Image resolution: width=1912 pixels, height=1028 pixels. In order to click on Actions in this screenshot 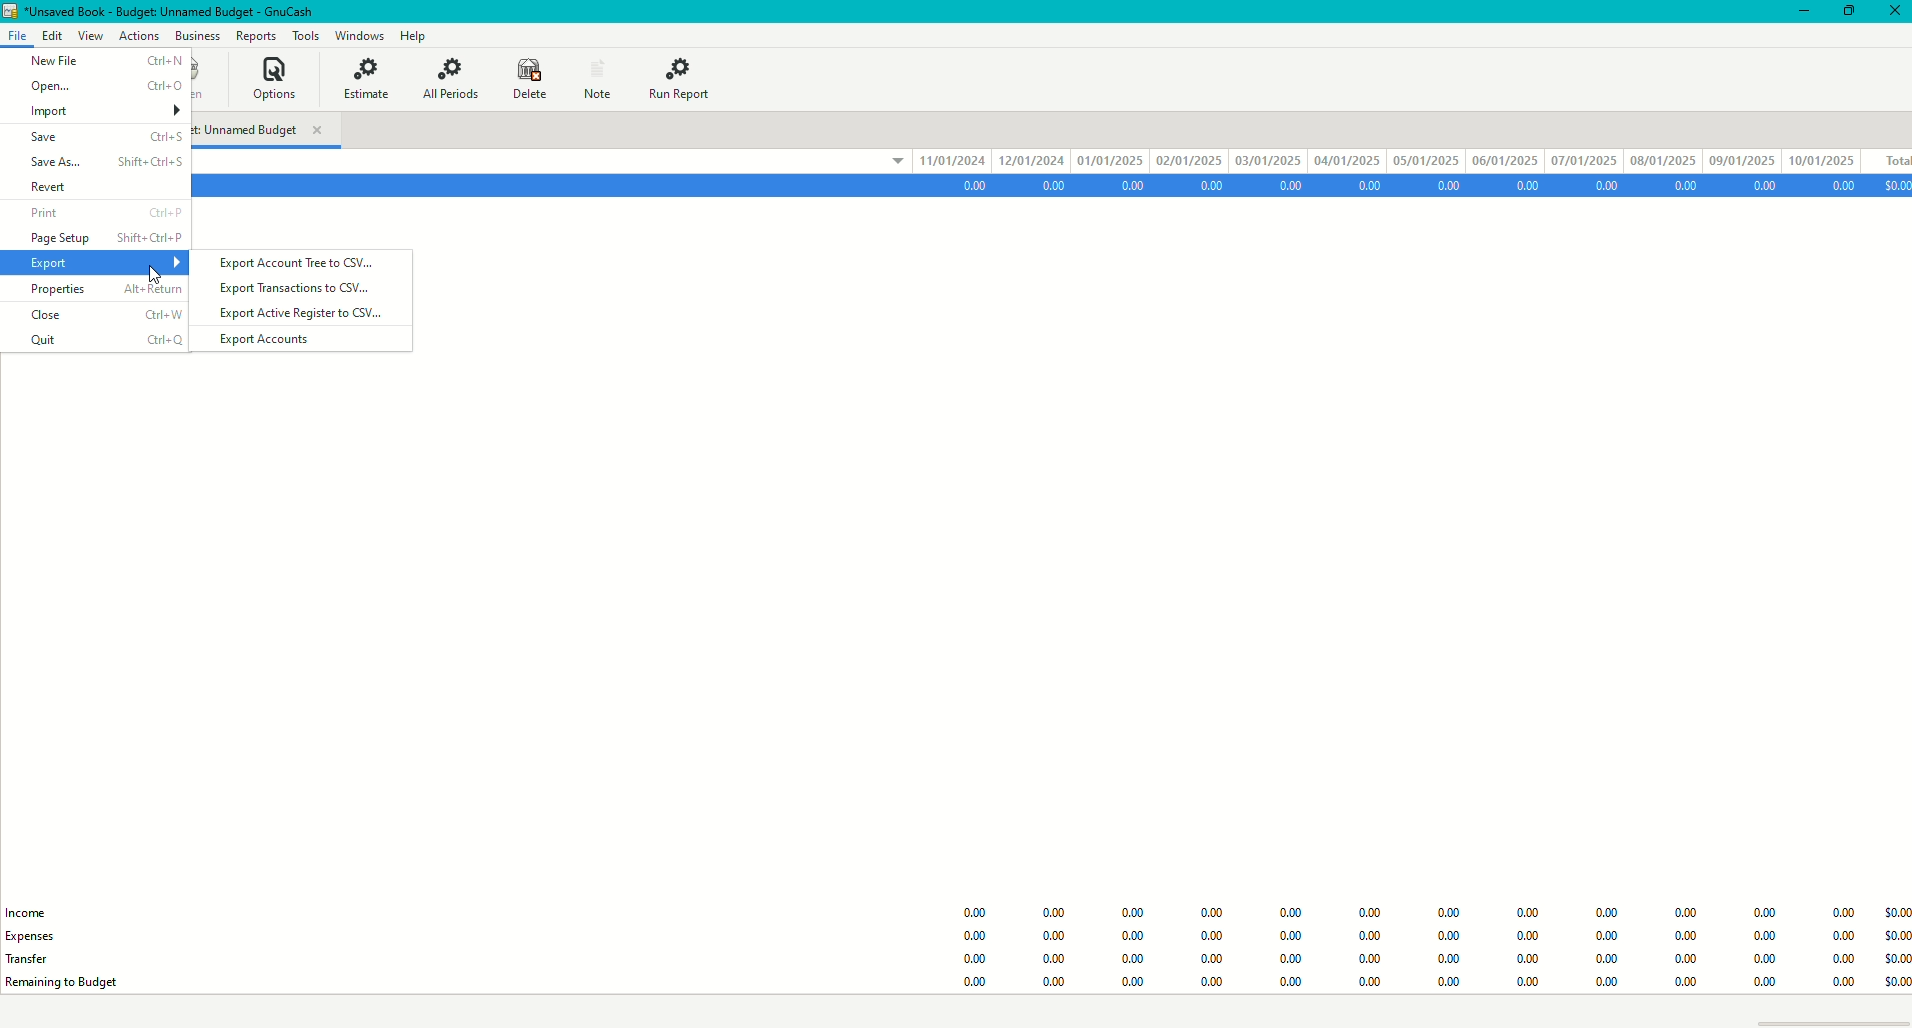, I will do `click(139, 33)`.